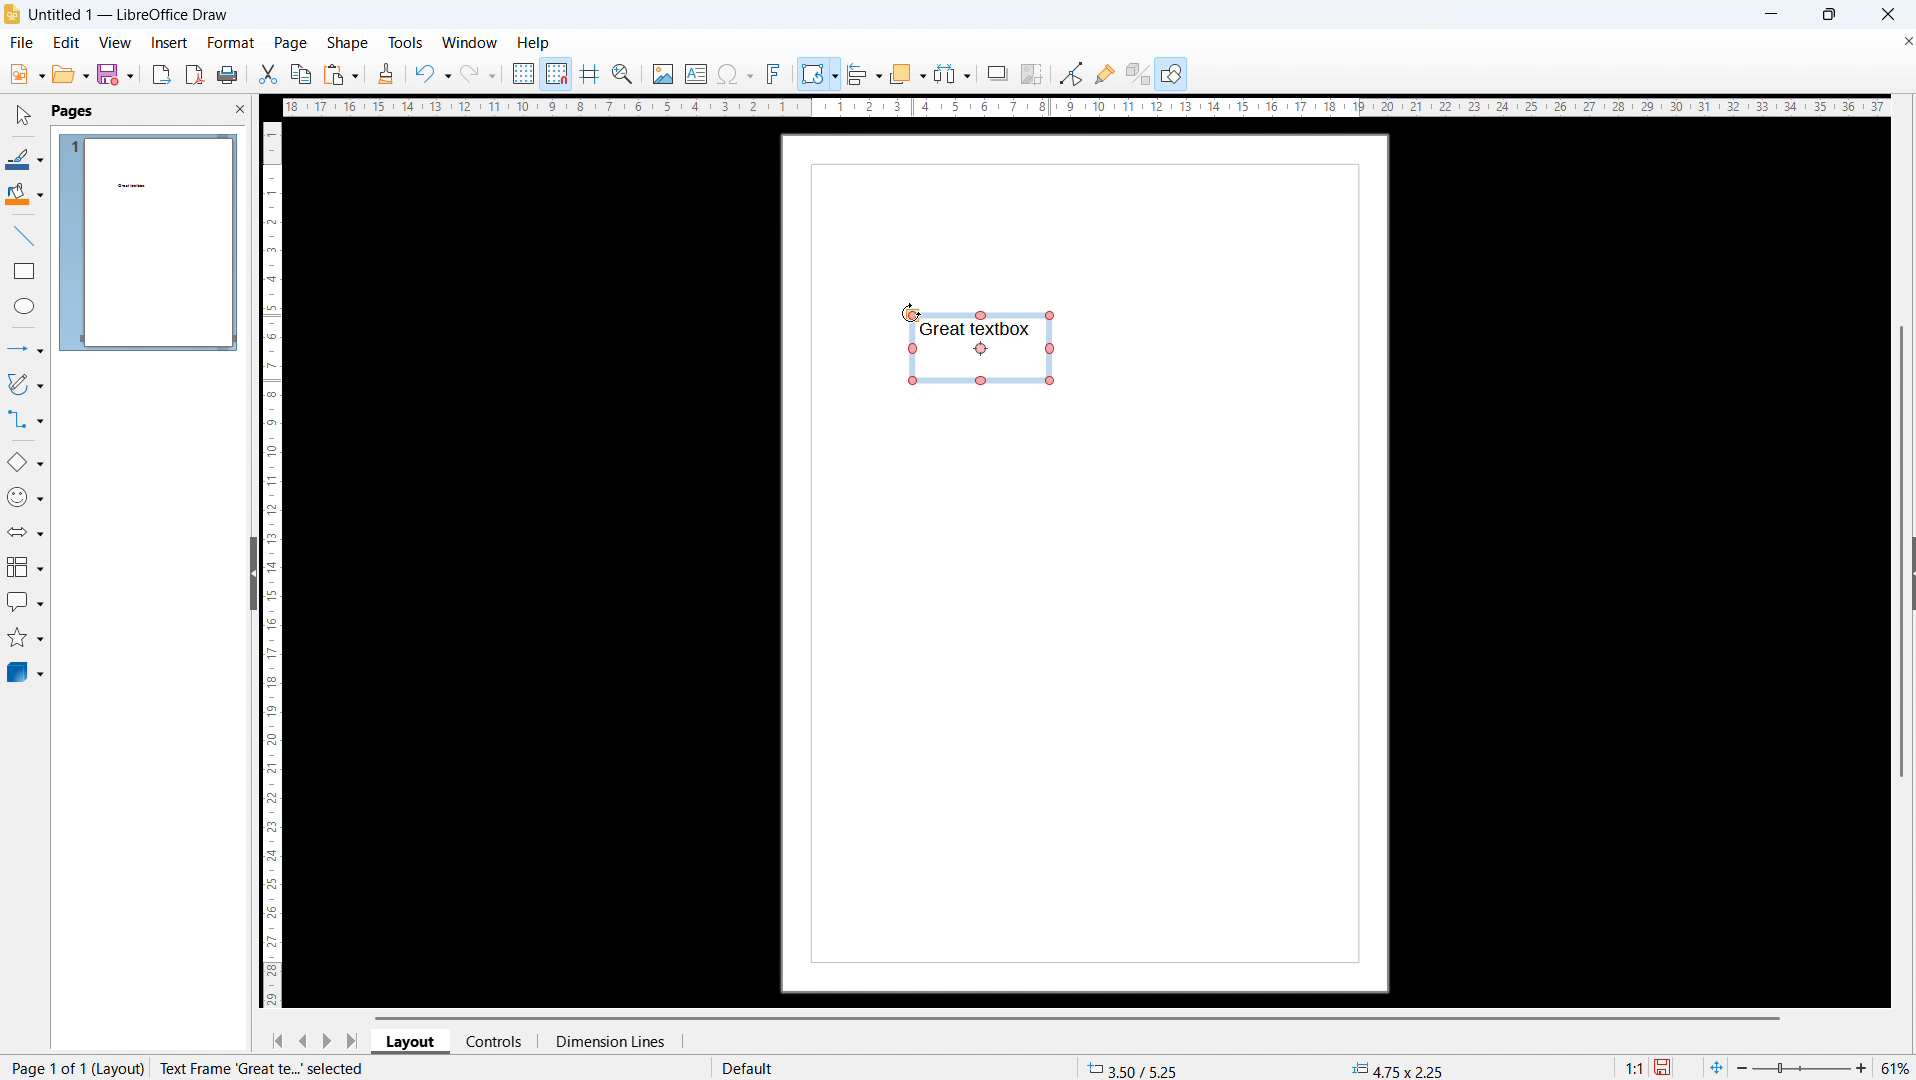  Describe the element at coordinates (470, 43) in the screenshot. I see `window` at that location.